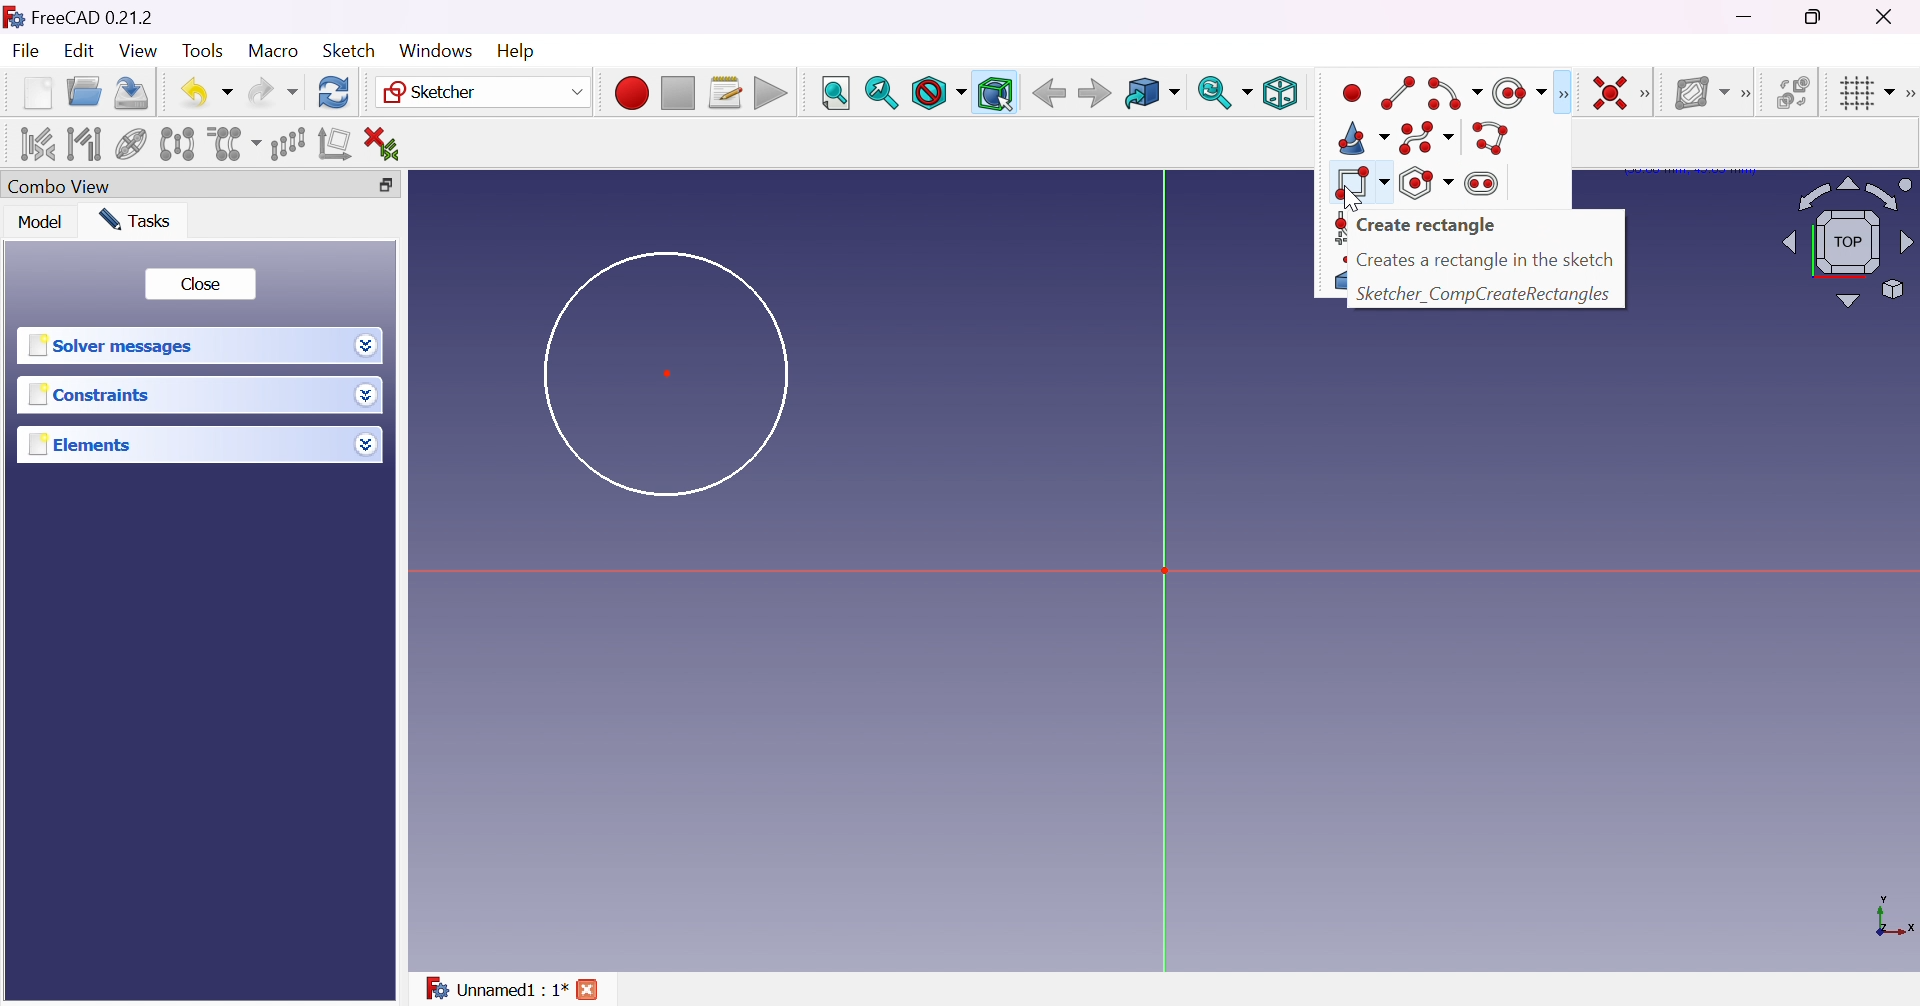 The image size is (1920, 1006). What do you see at coordinates (133, 146) in the screenshot?
I see `Show/hide internal geometry` at bounding box center [133, 146].